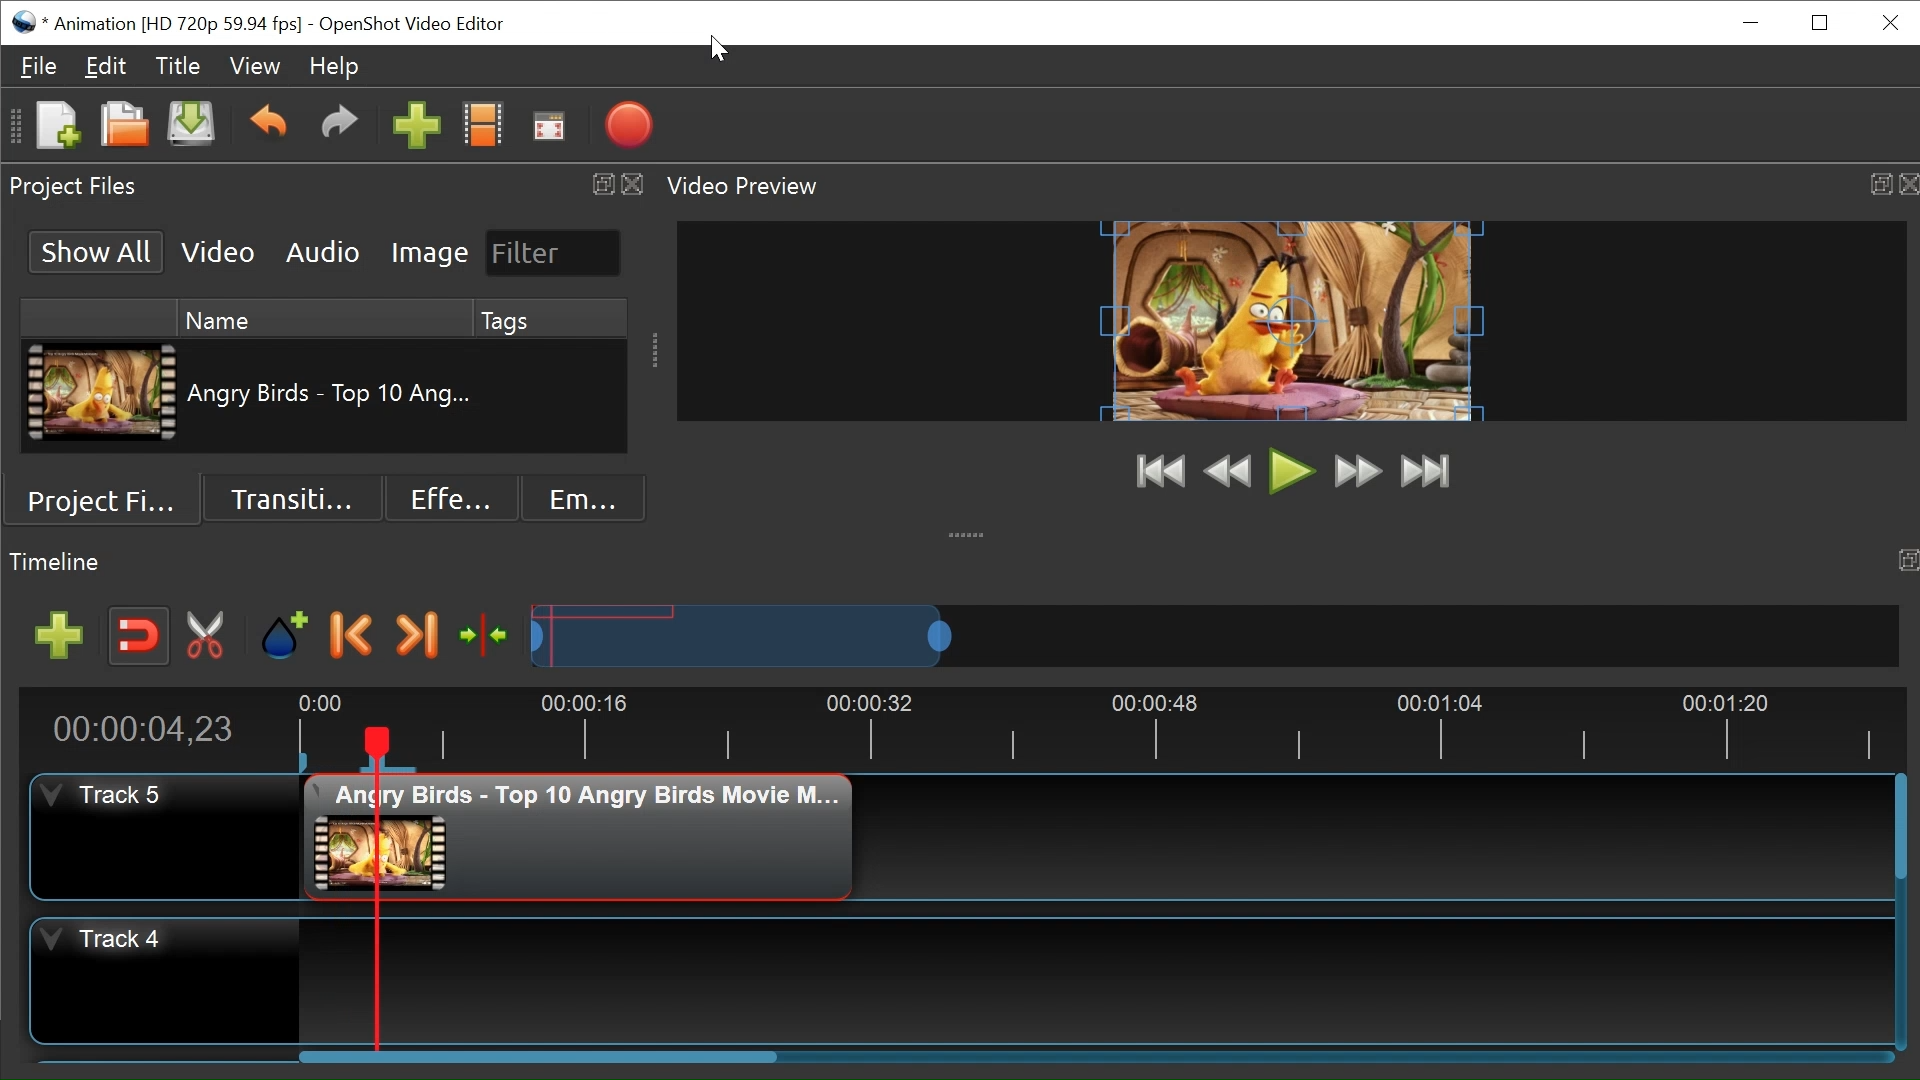  I want to click on Clip at the track, so click(579, 837).